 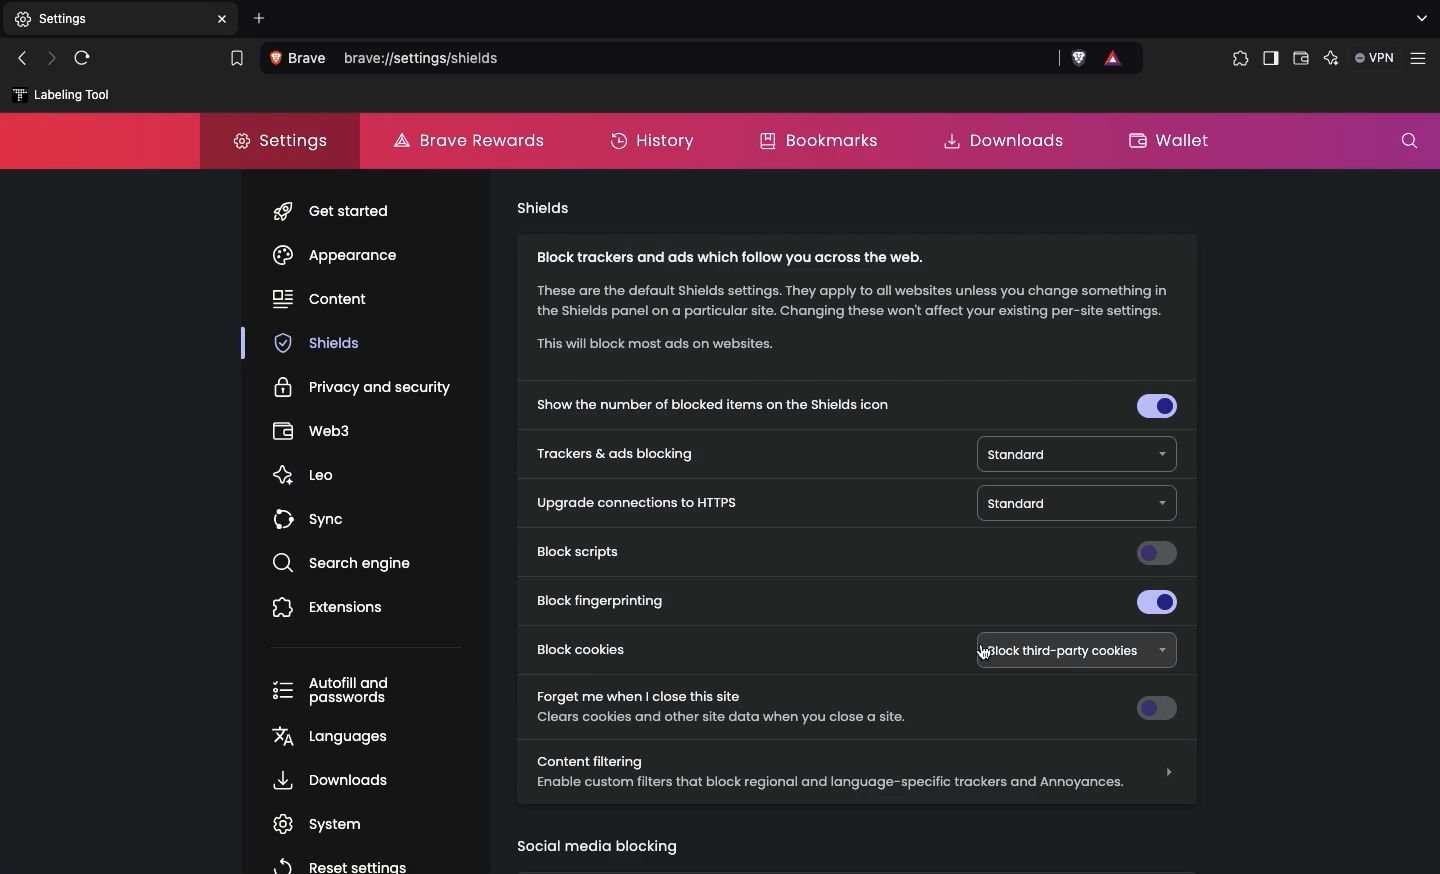 I want to click on reset settings, so click(x=338, y=864).